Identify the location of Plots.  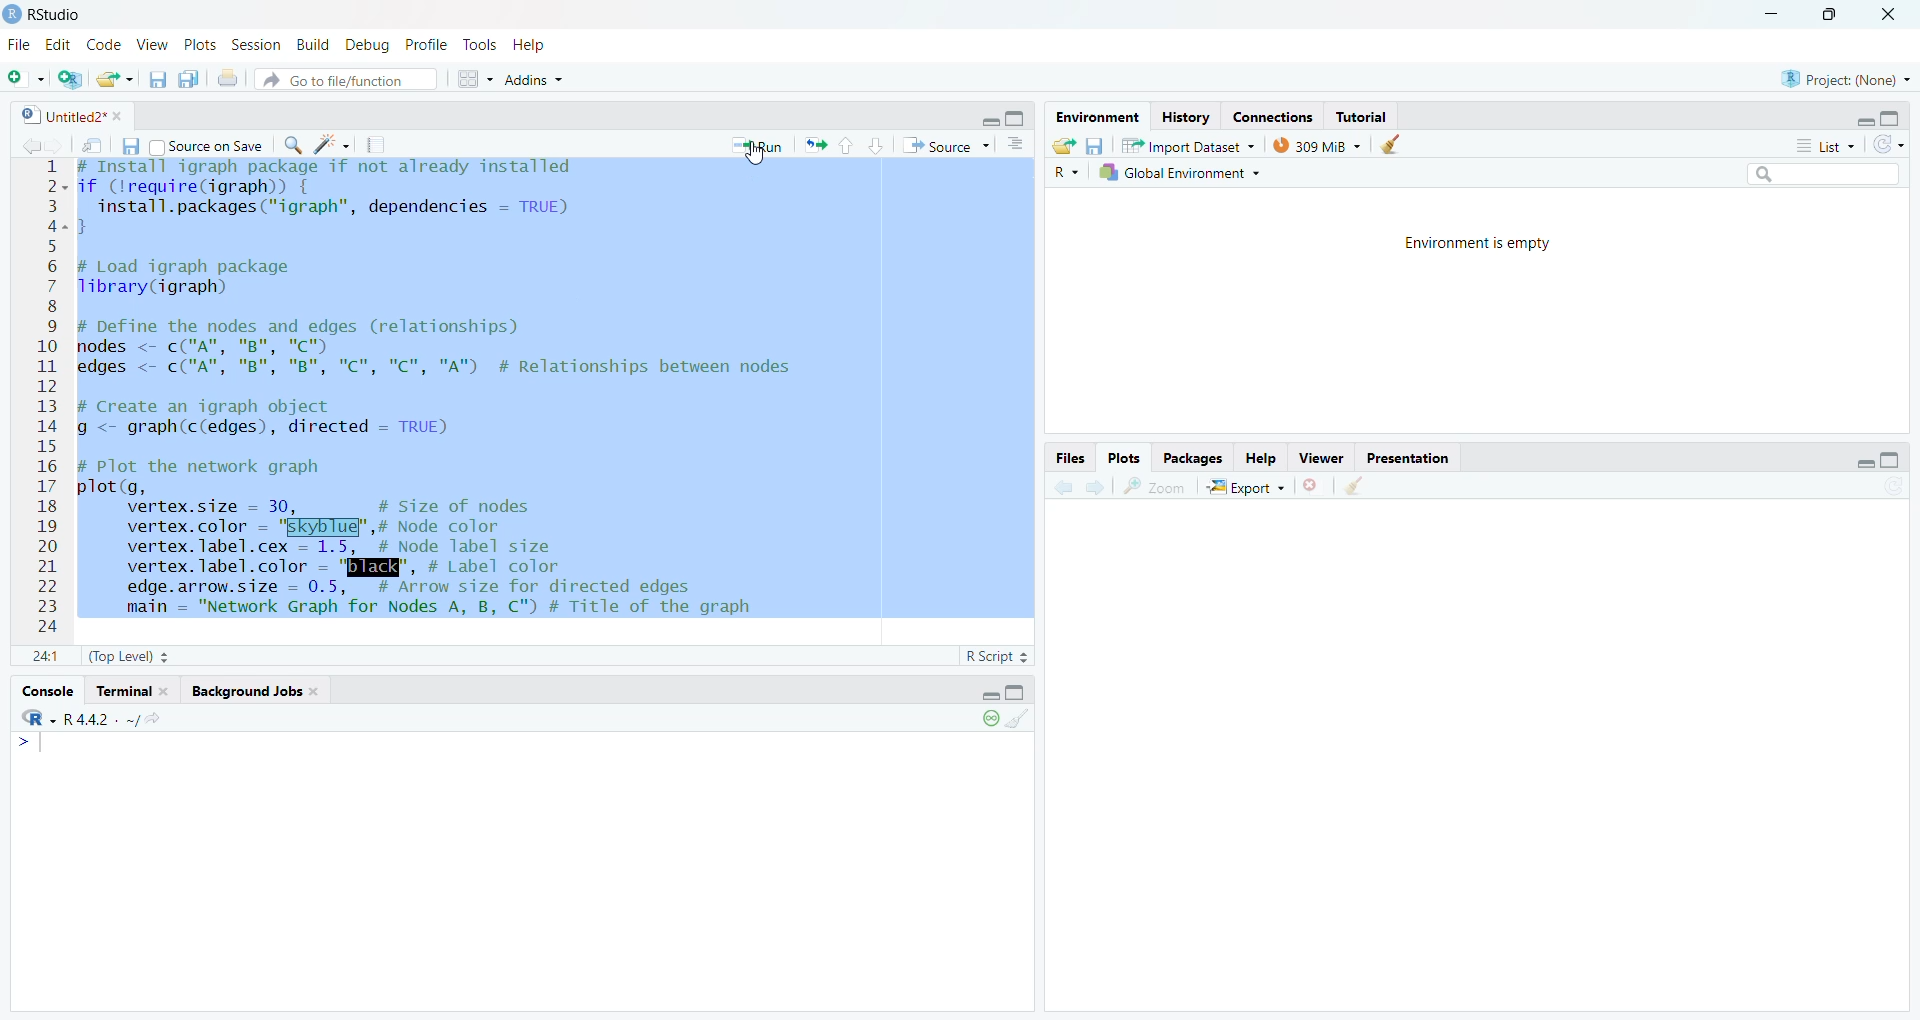
(197, 44).